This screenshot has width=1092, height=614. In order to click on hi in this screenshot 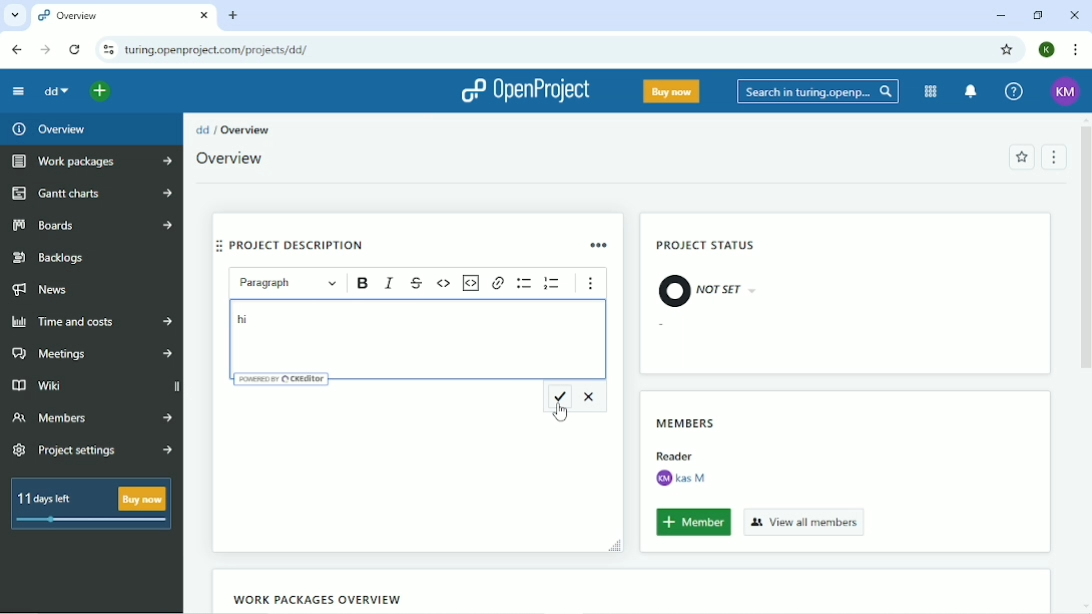, I will do `click(242, 319)`.